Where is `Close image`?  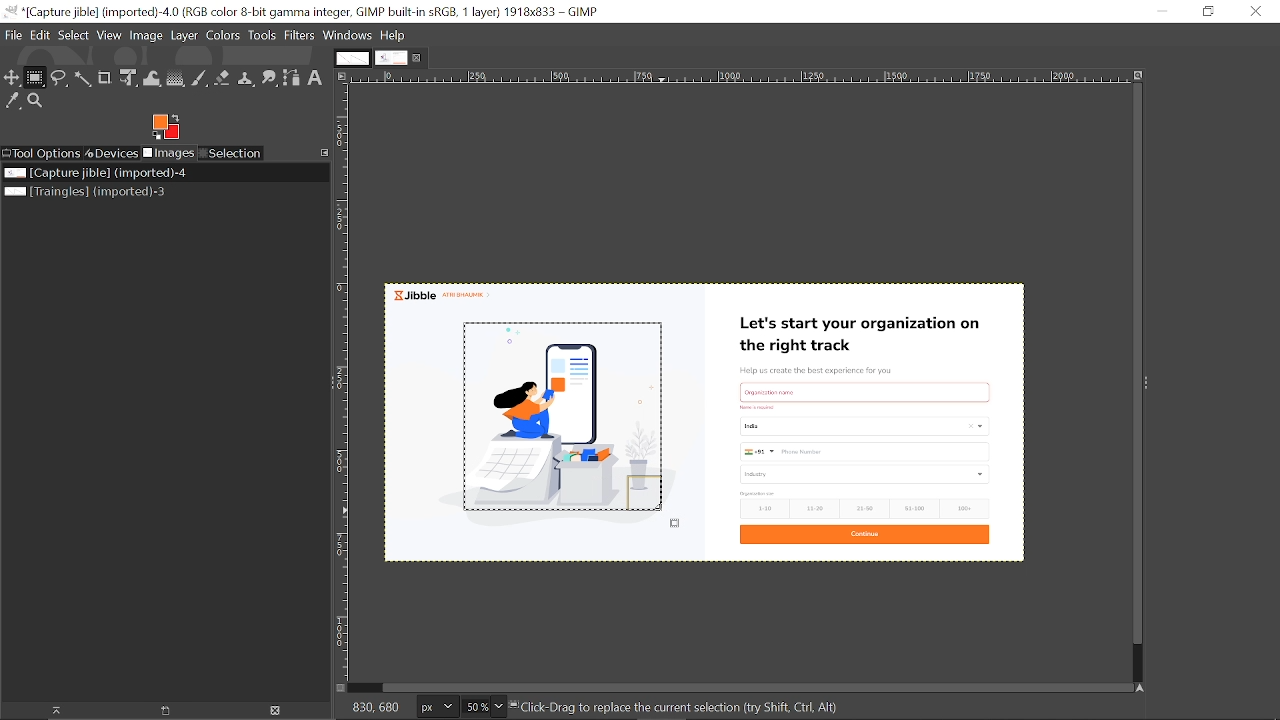 Close image is located at coordinates (278, 710).